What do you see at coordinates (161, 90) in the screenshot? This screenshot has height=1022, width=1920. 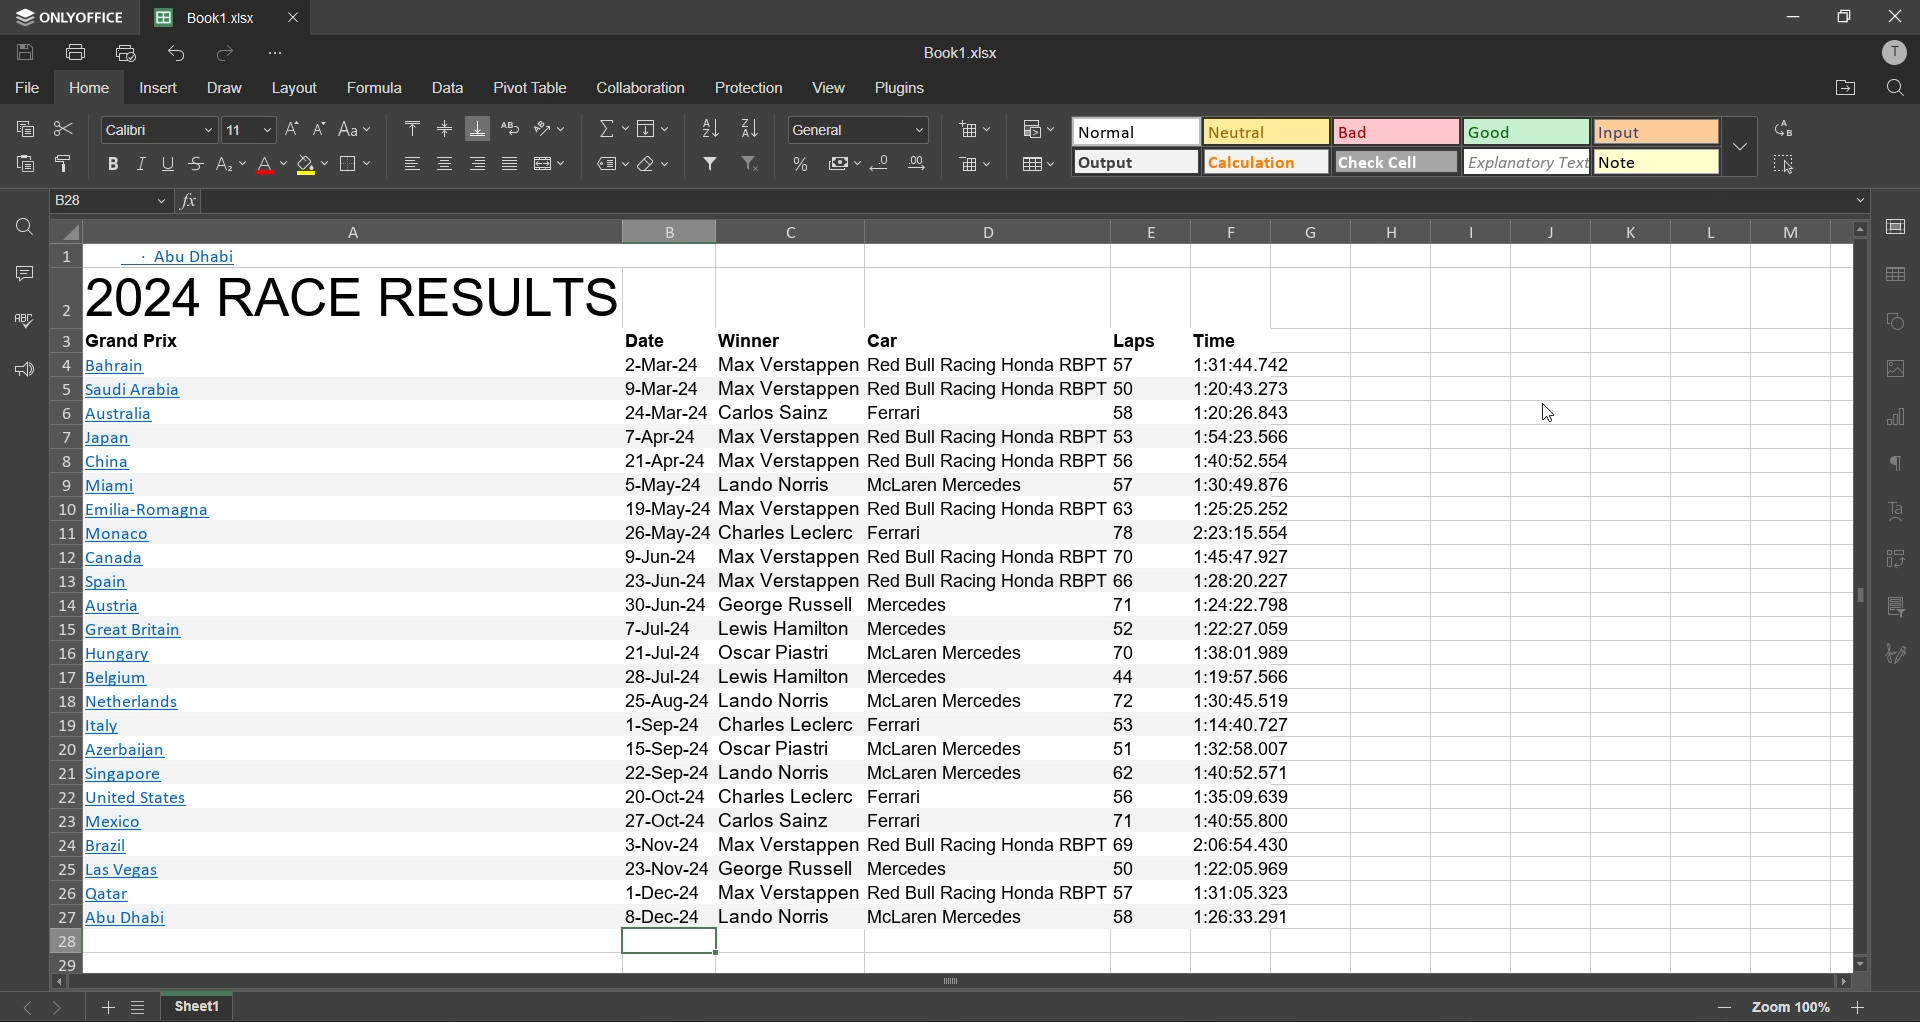 I see `insert` at bounding box center [161, 90].